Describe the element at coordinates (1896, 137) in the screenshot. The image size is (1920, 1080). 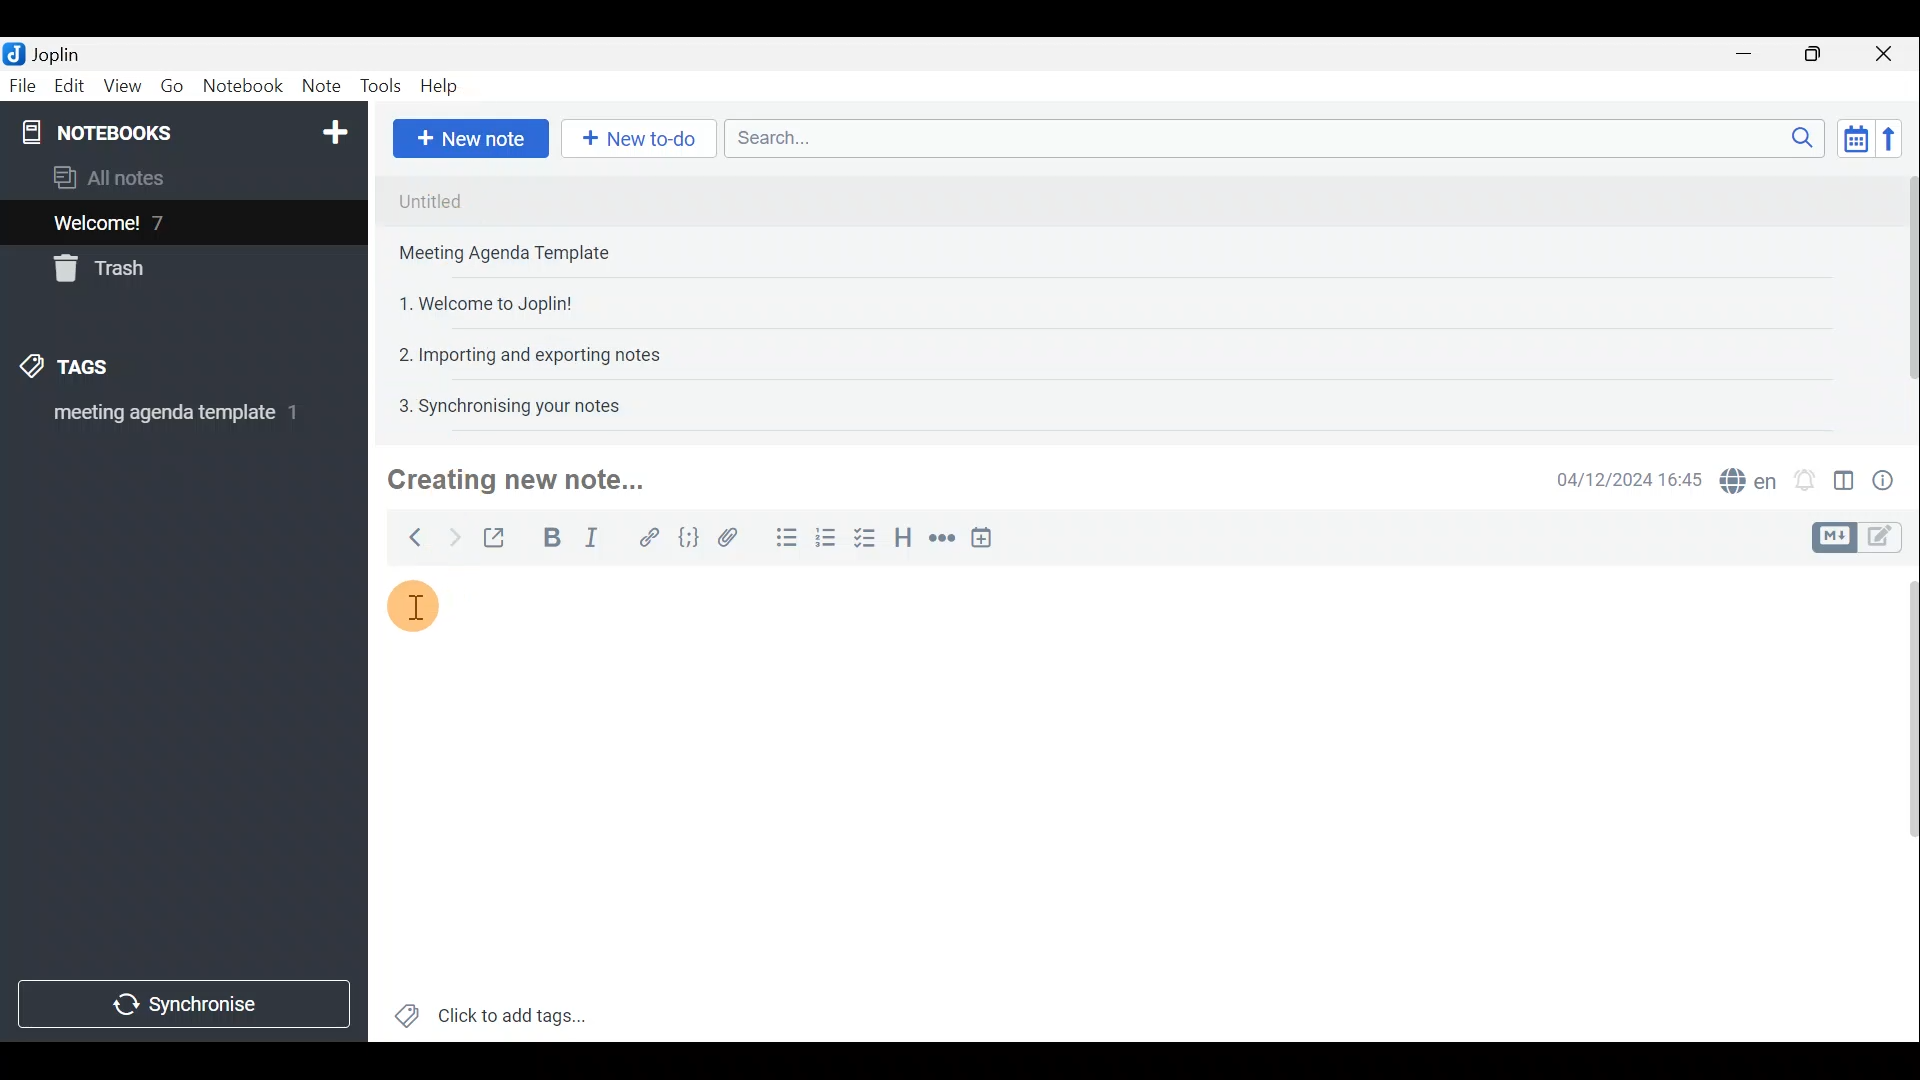
I see `Reverse sort order` at that location.